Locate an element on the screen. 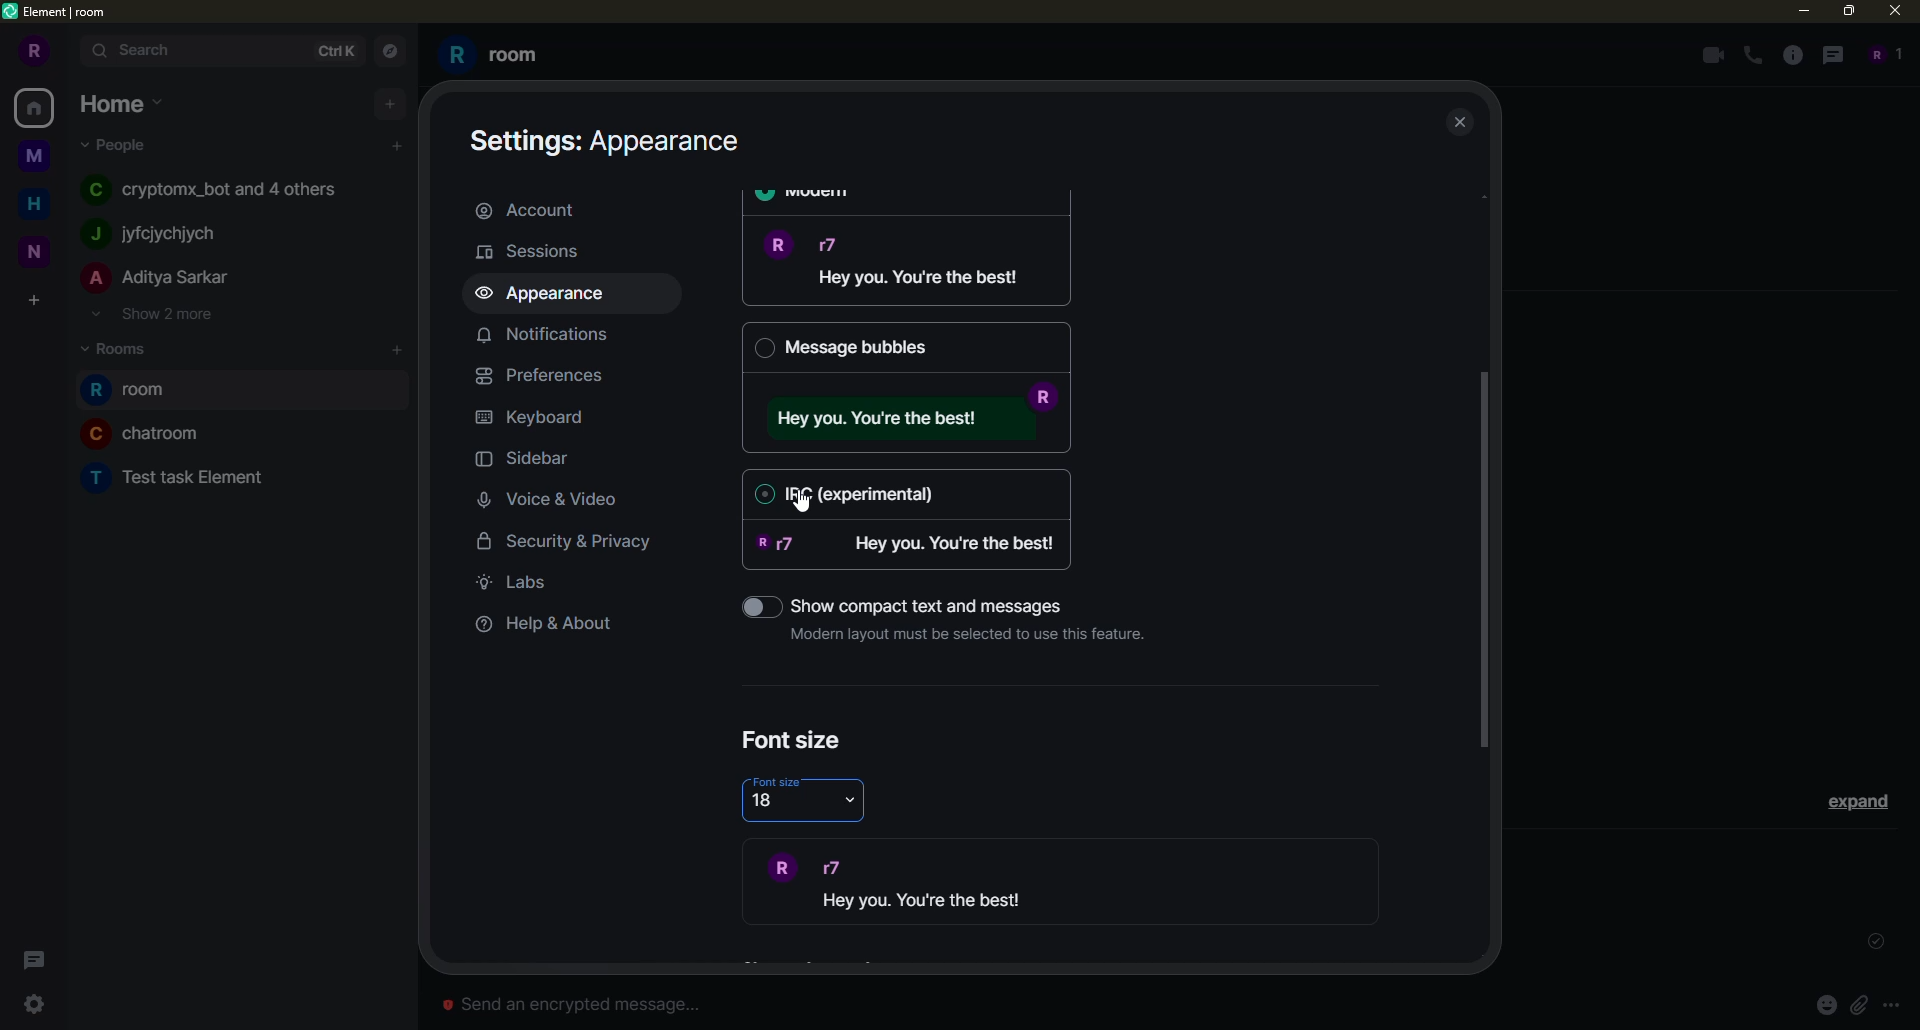 This screenshot has width=1920, height=1030. ctrlK is located at coordinates (334, 49).